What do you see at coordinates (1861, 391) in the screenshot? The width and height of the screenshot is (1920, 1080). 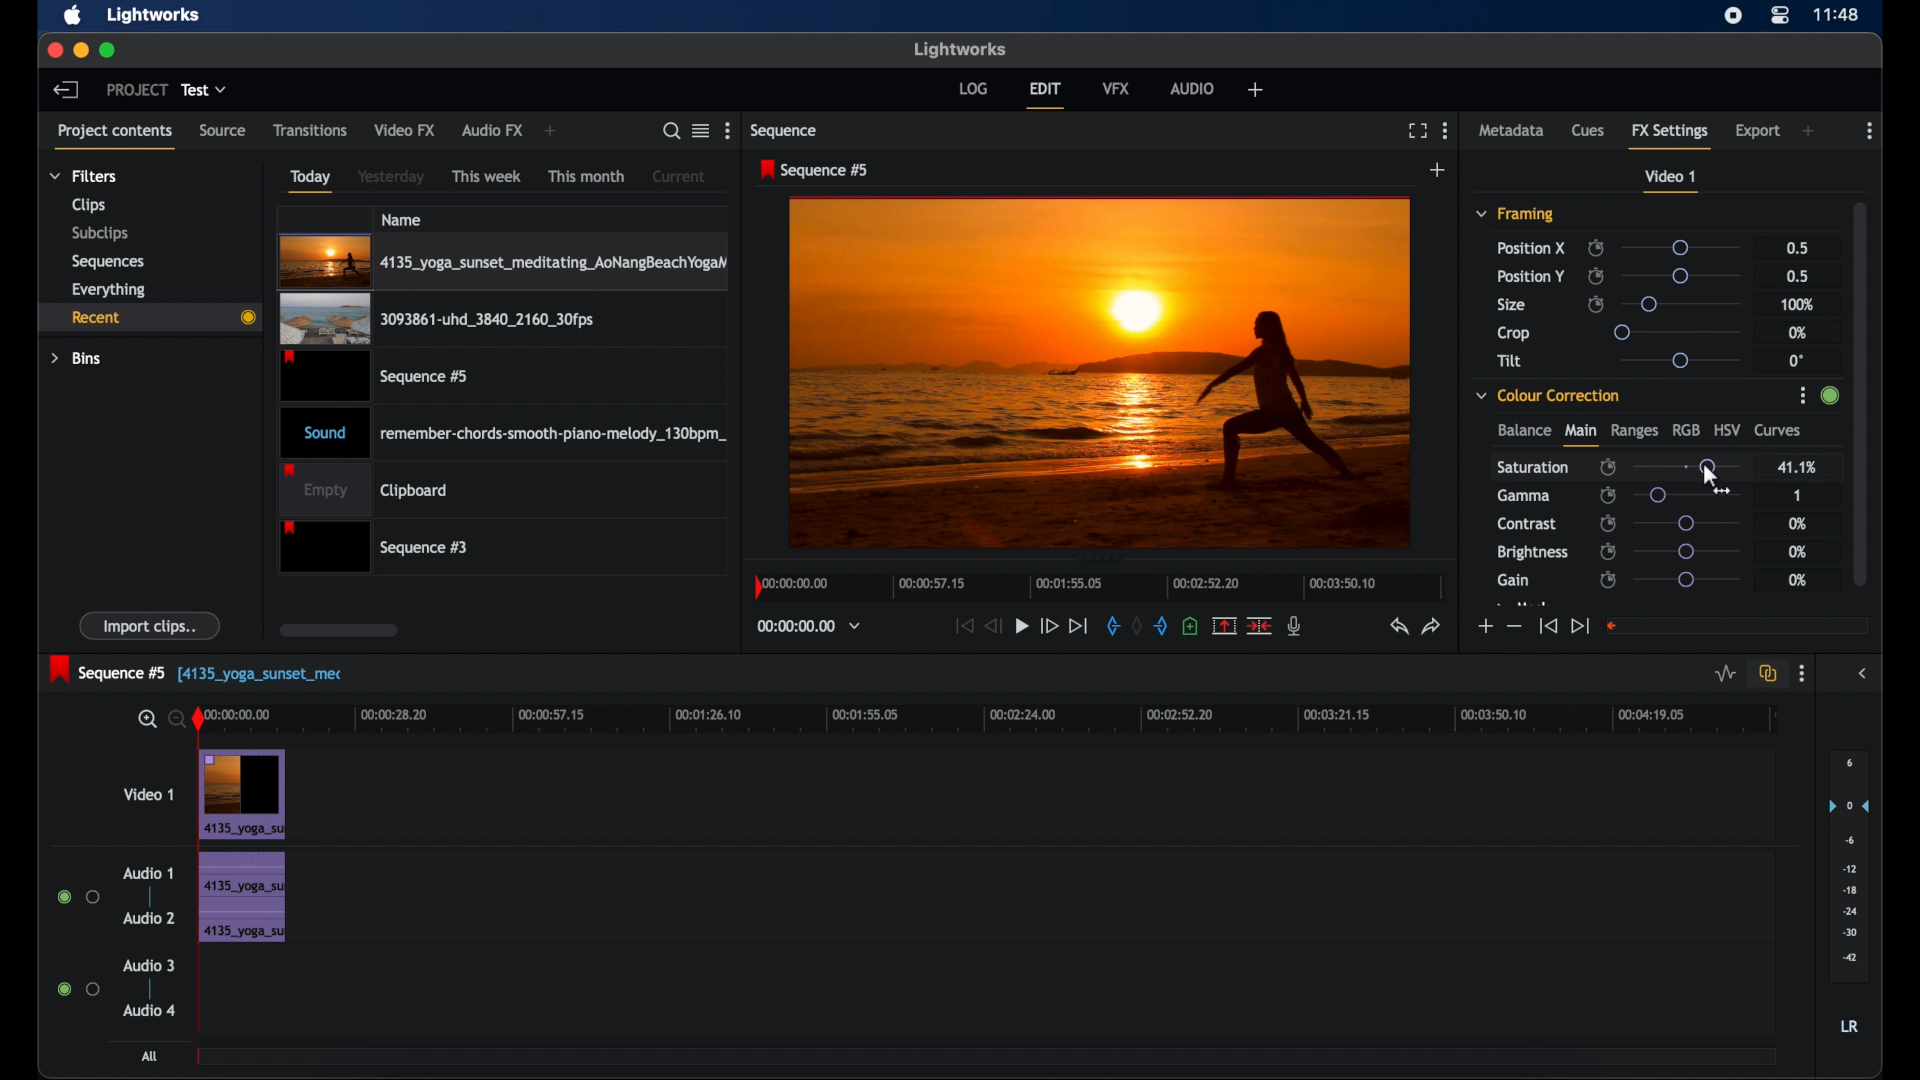 I see `scroll box` at bounding box center [1861, 391].